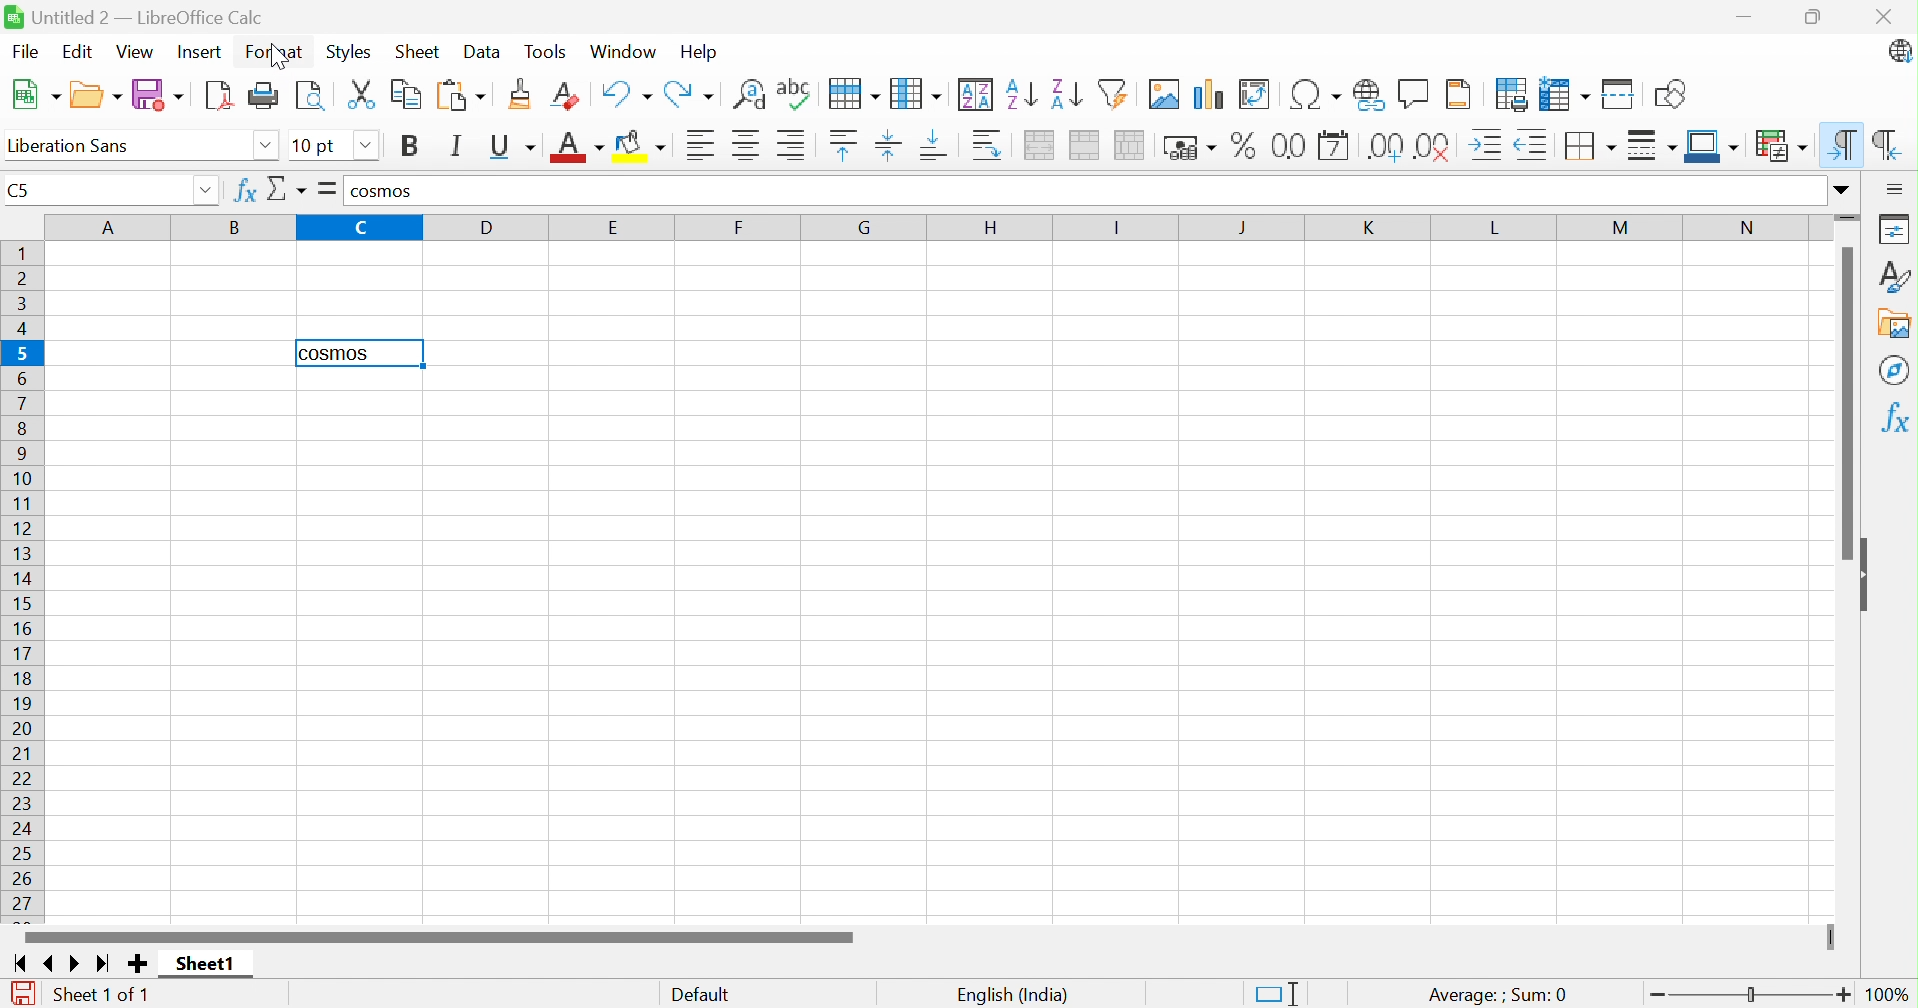 The width and height of the screenshot is (1918, 1008). What do you see at coordinates (793, 145) in the screenshot?
I see `Align right` at bounding box center [793, 145].